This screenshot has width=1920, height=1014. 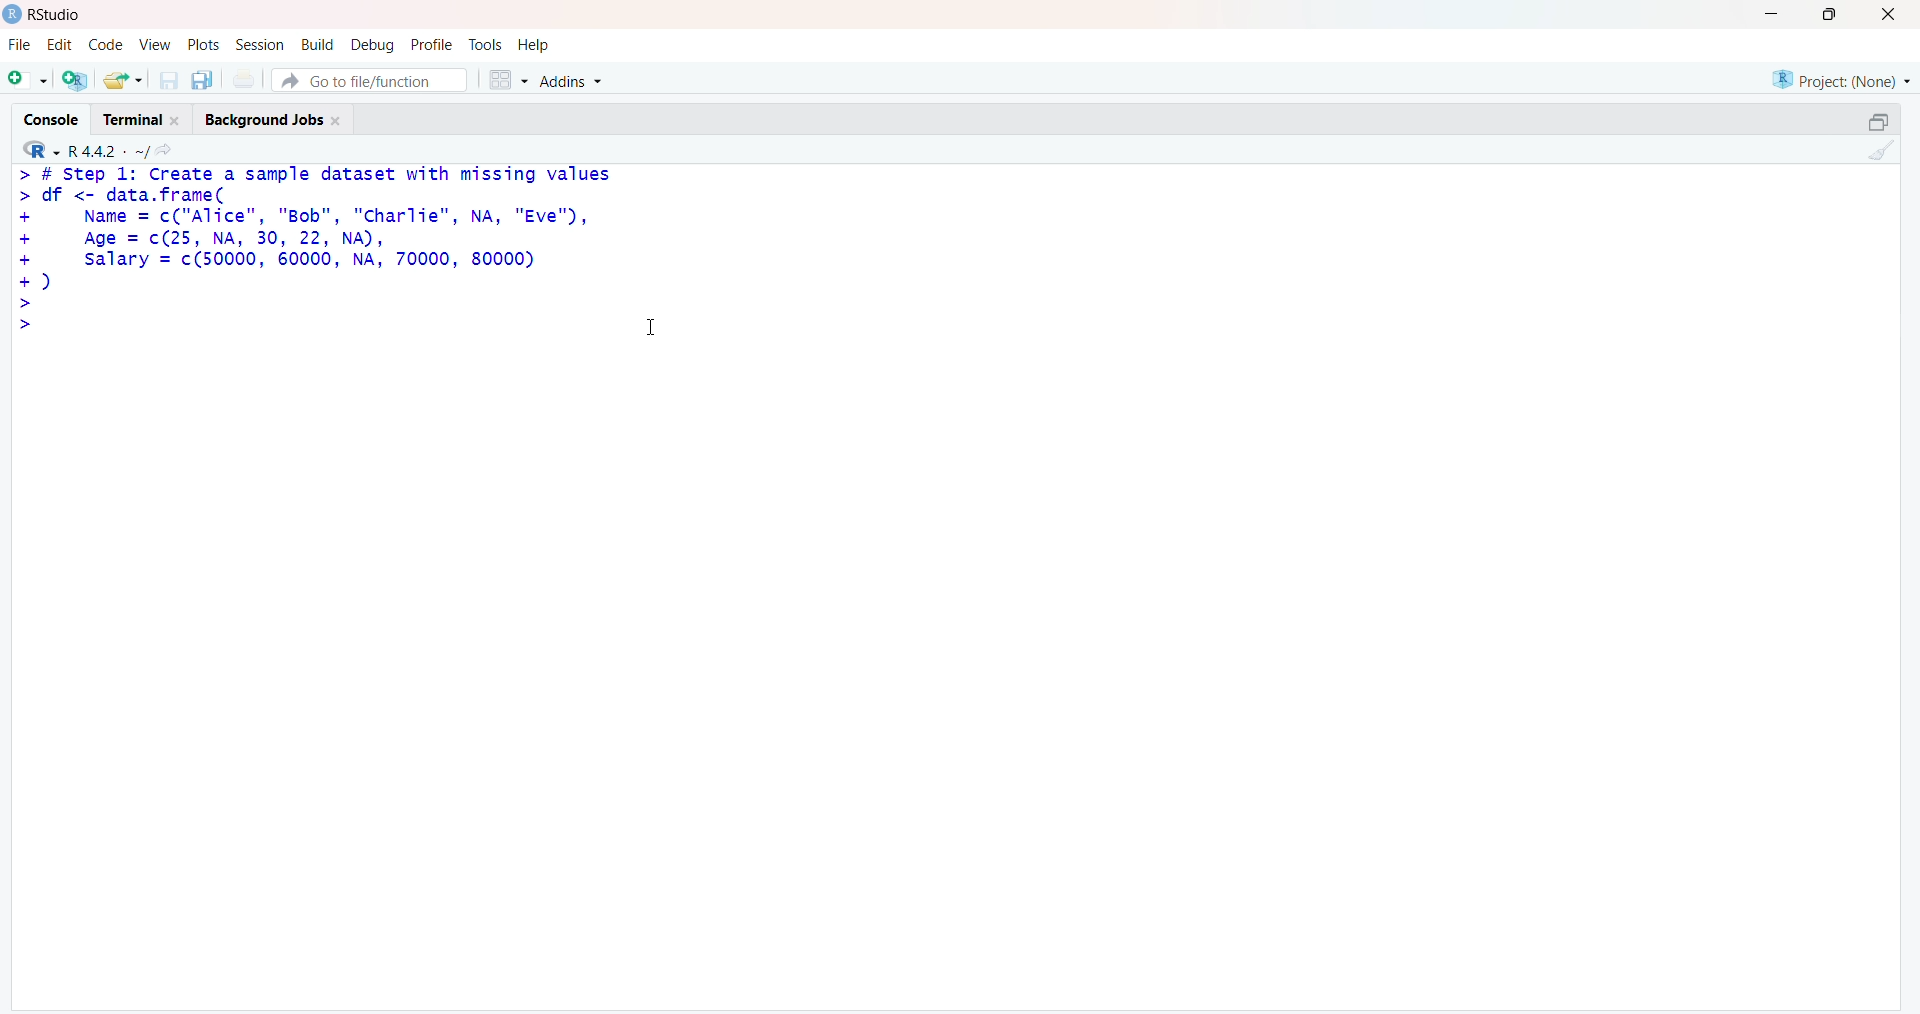 What do you see at coordinates (120, 80) in the screenshot?
I see `Open an existing file (Ctrl + O)` at bounding box center [120, 80].